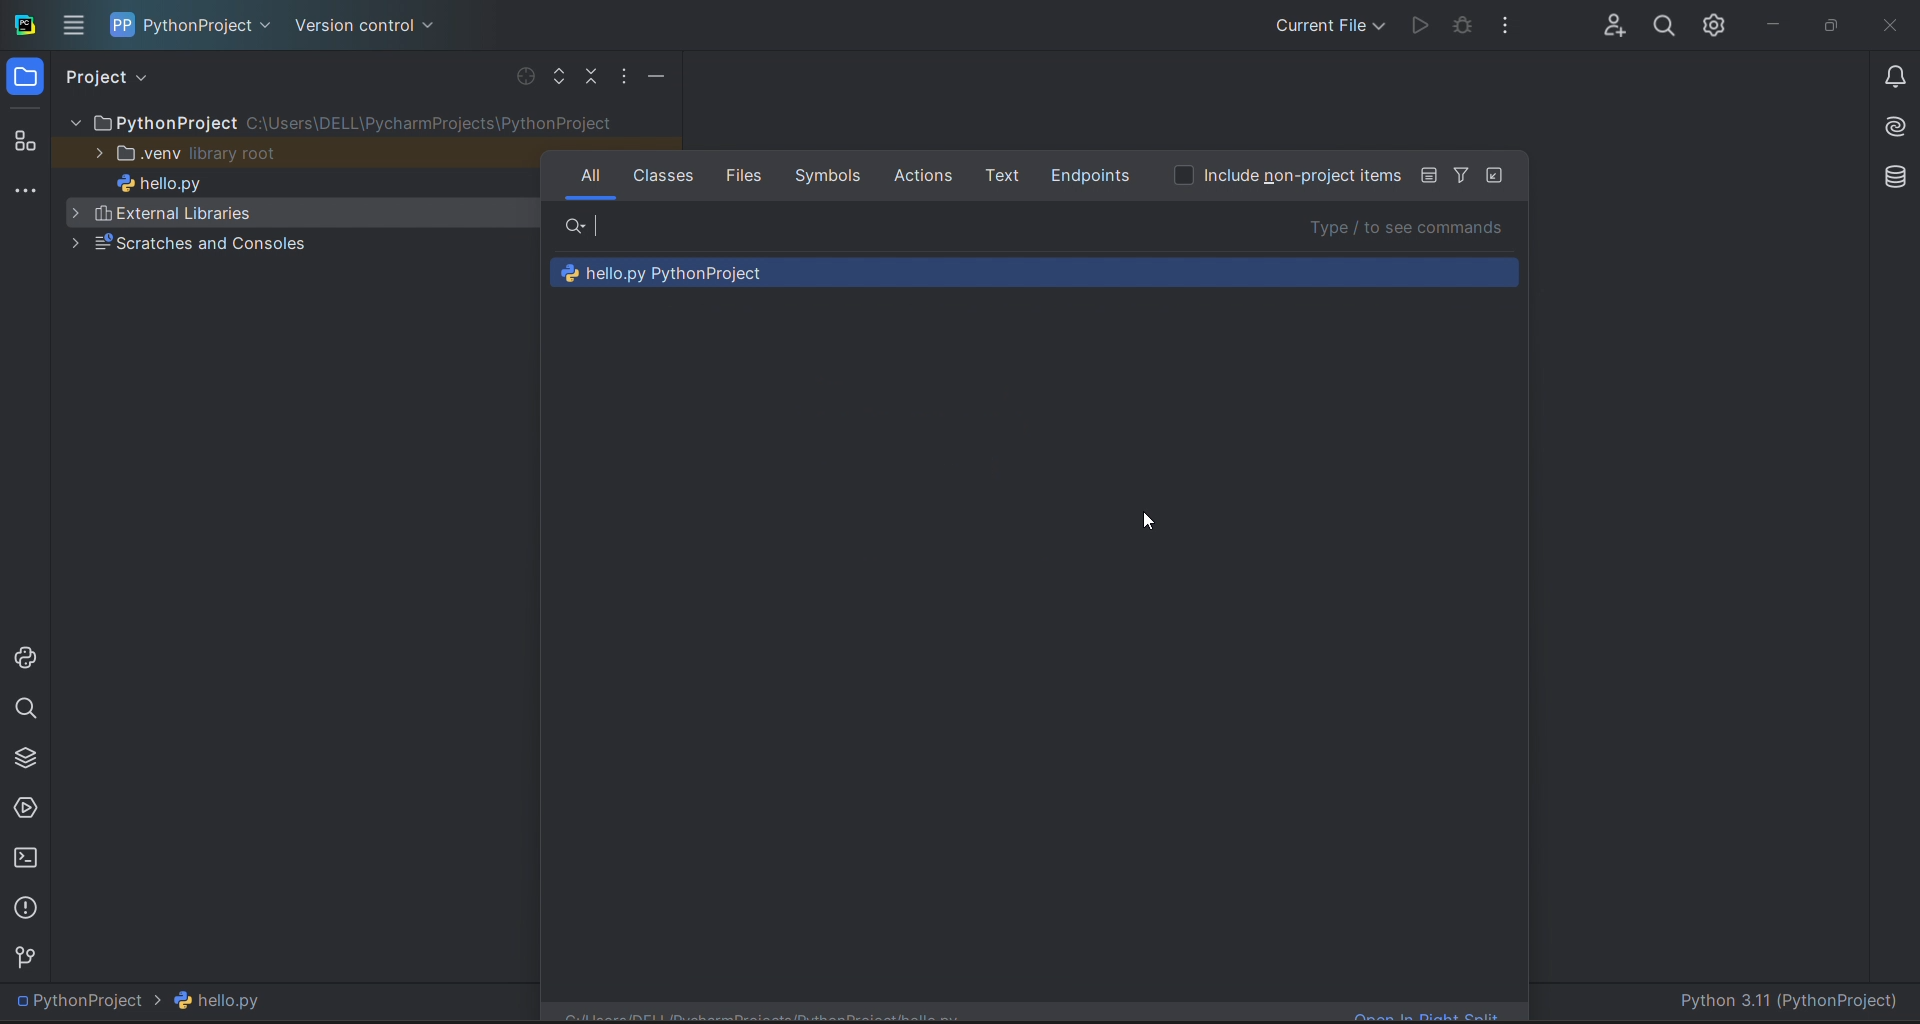  I want to click on structur, so click(26, 140).